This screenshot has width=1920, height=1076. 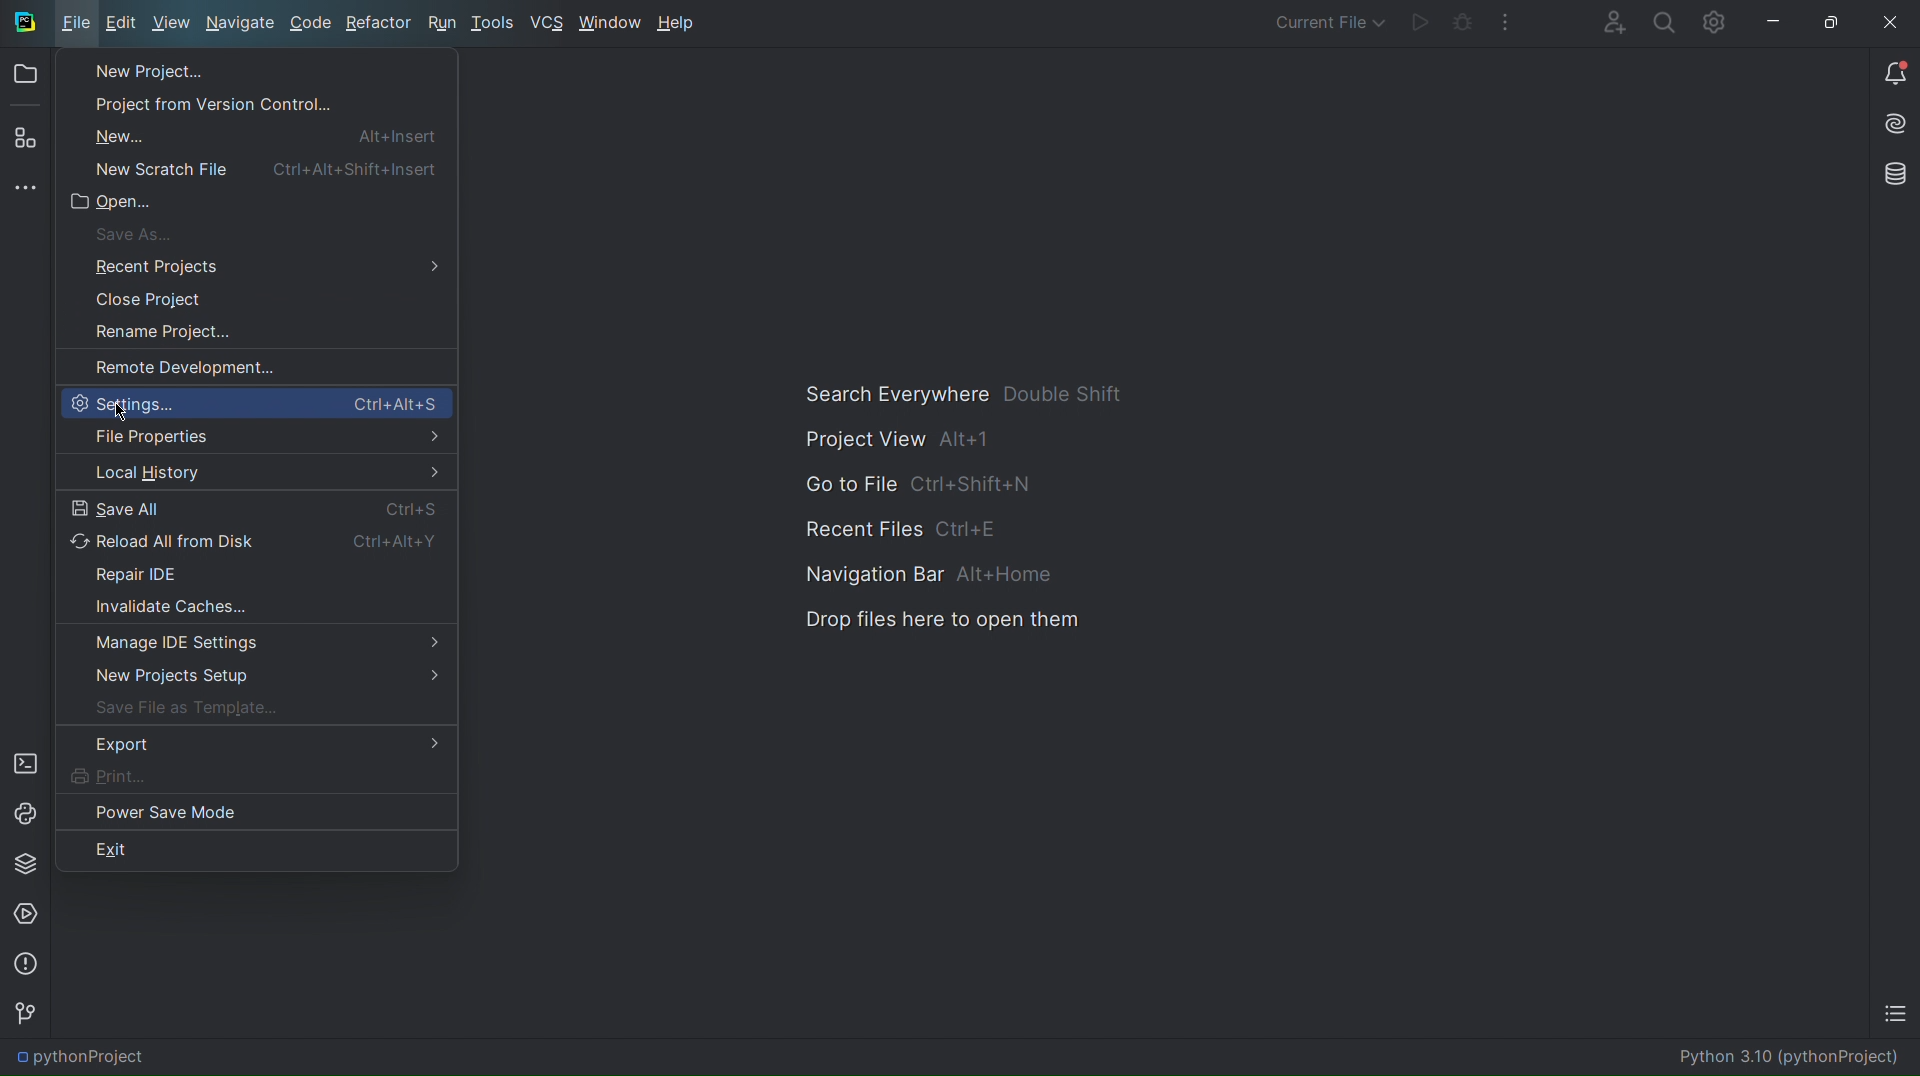 What do you see at coordinates (144, 301) in the screenshot?
I see `Close Project` at bounding box center [144, 301].